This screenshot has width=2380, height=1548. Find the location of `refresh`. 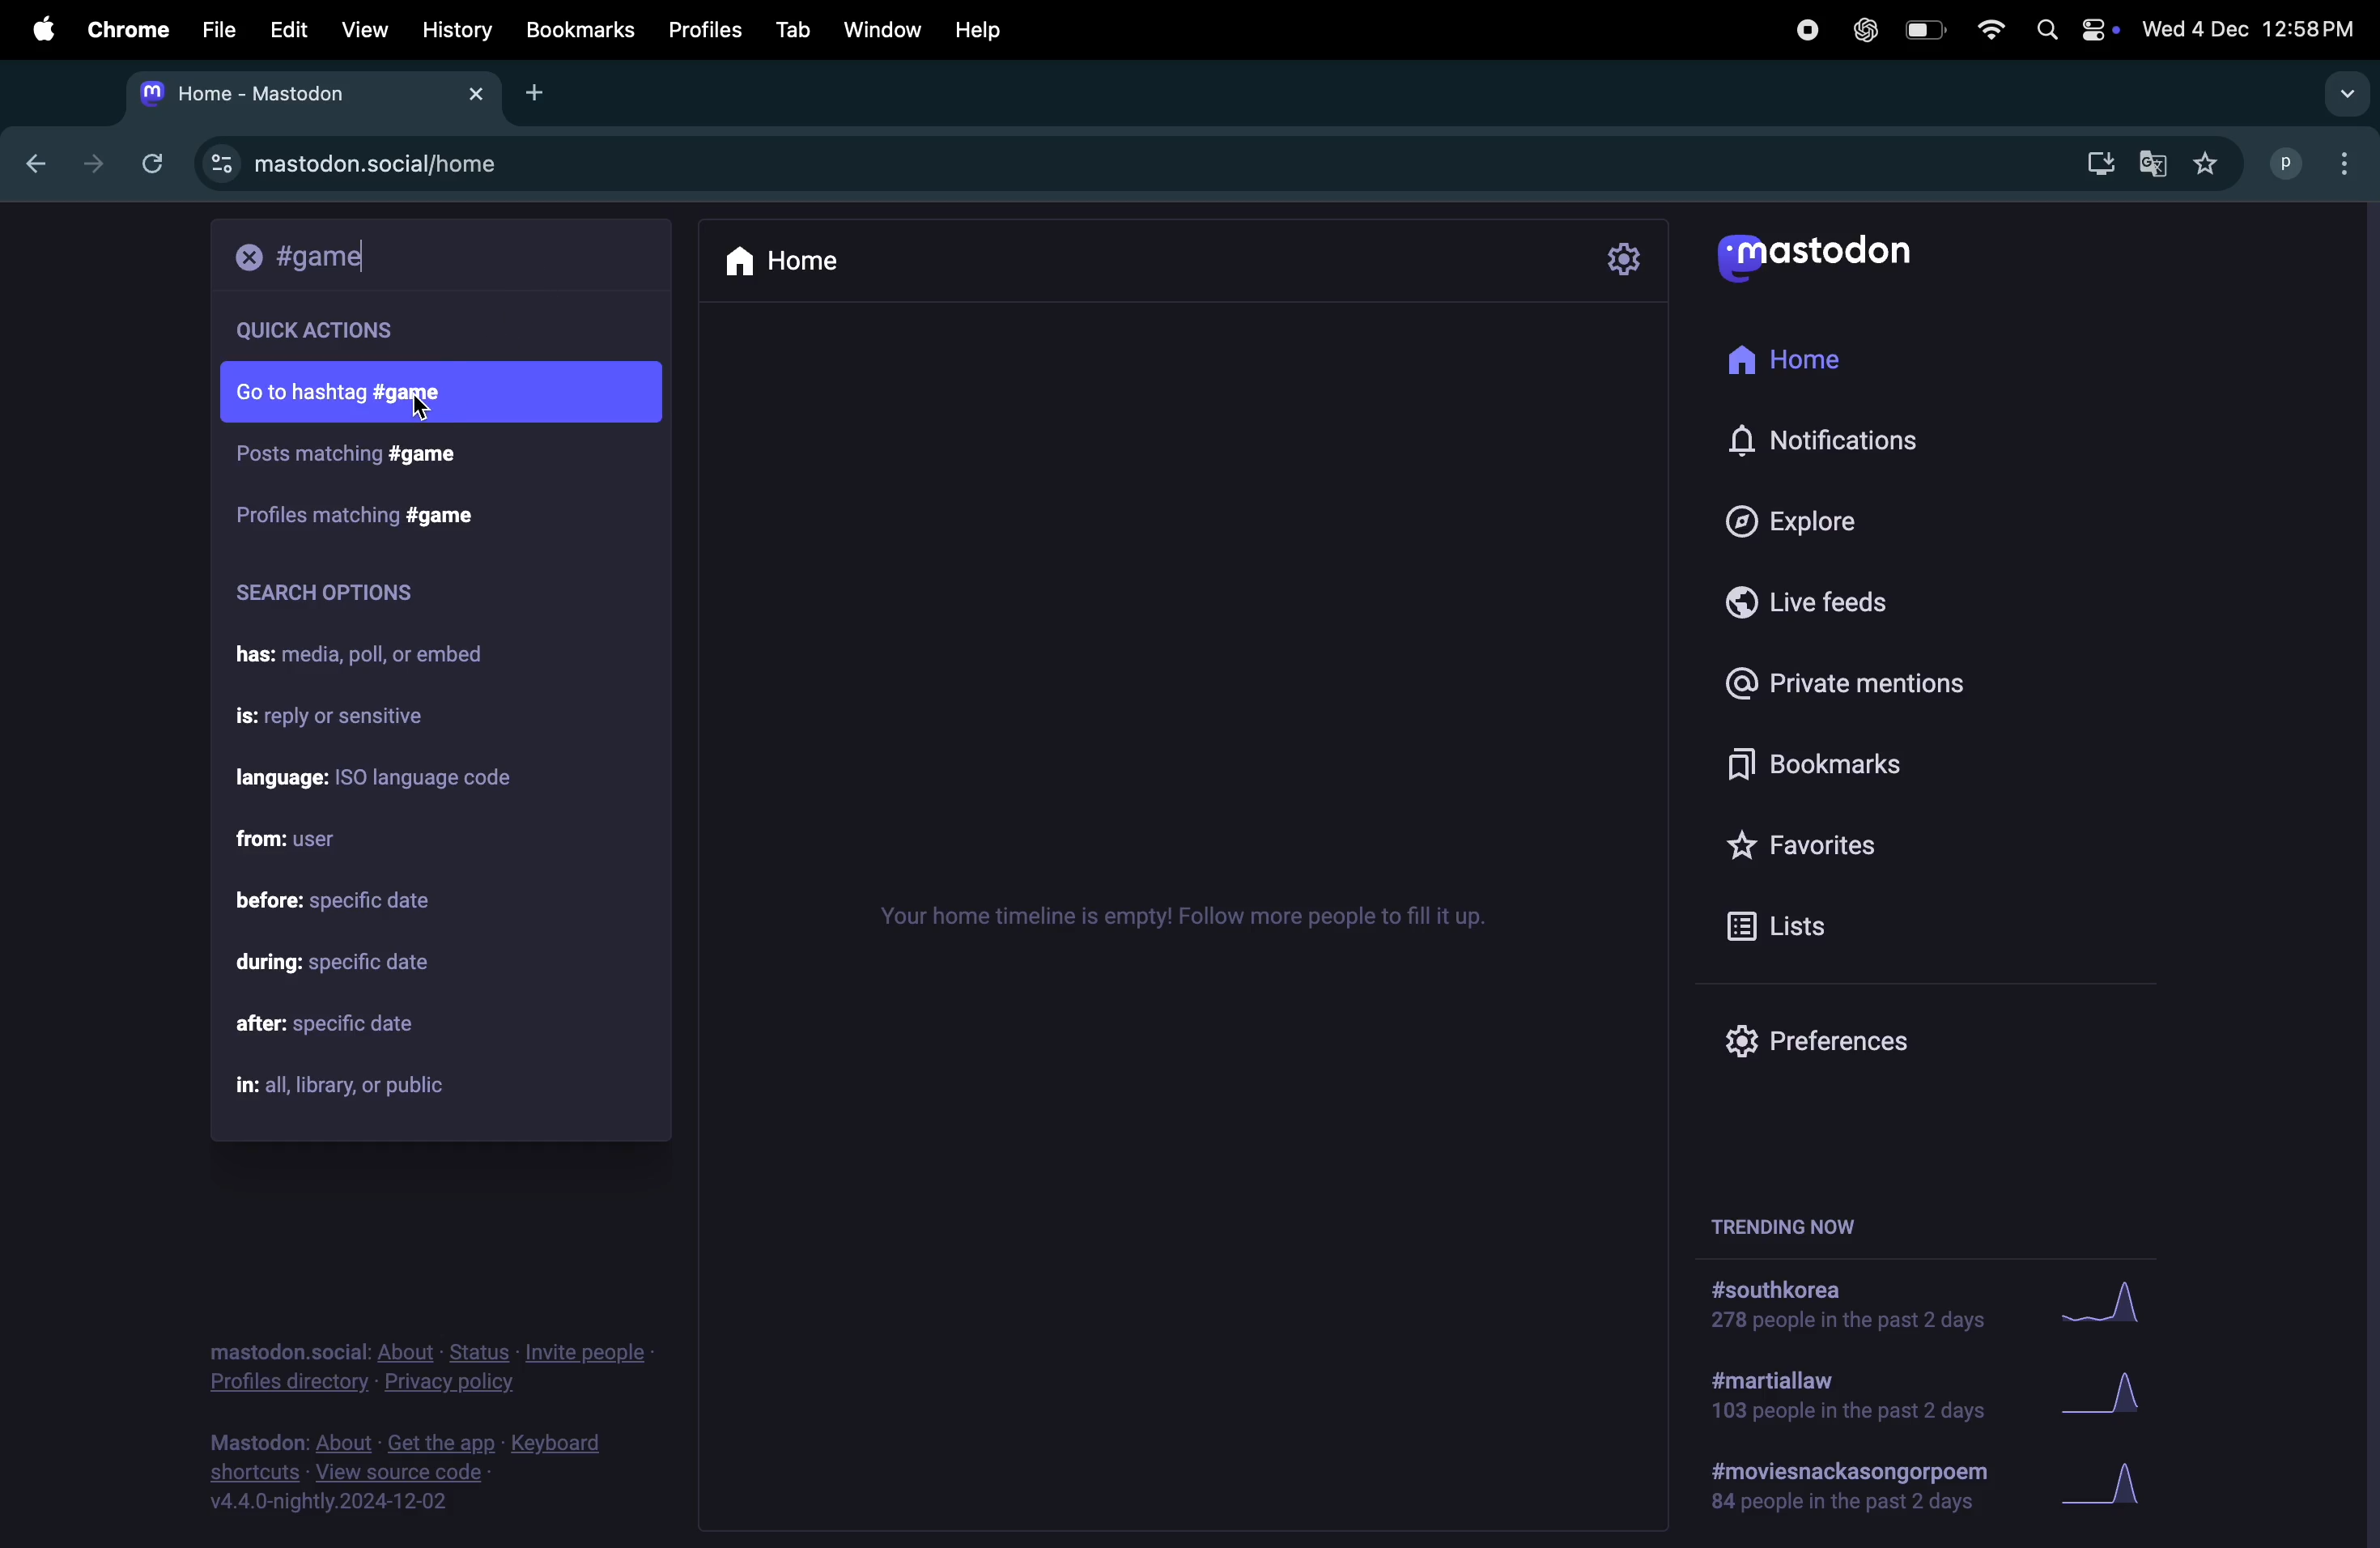

refresh is located at coordinates (149, 163).